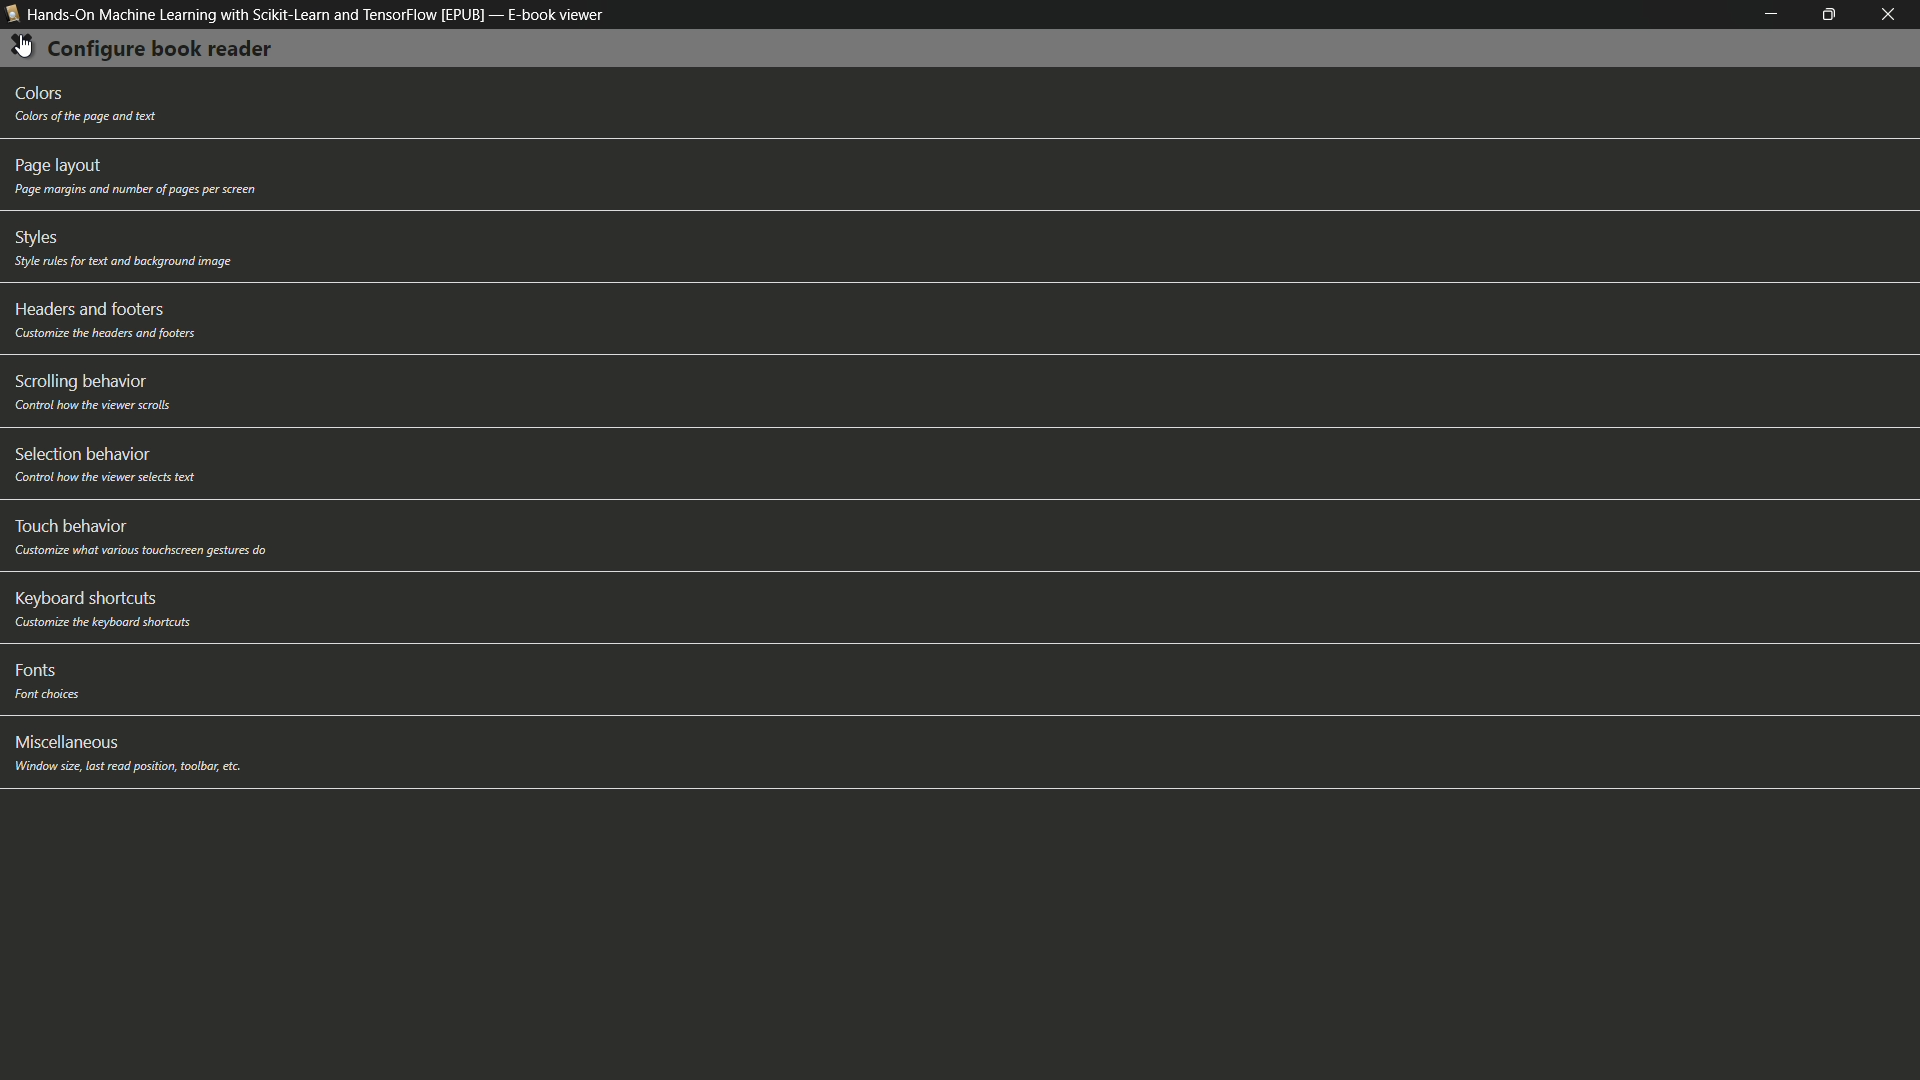 This screenshot has width=1920, height=1080. Describe the element at coordinates (37, 238) in the screenshot. I see `styles` at that location.